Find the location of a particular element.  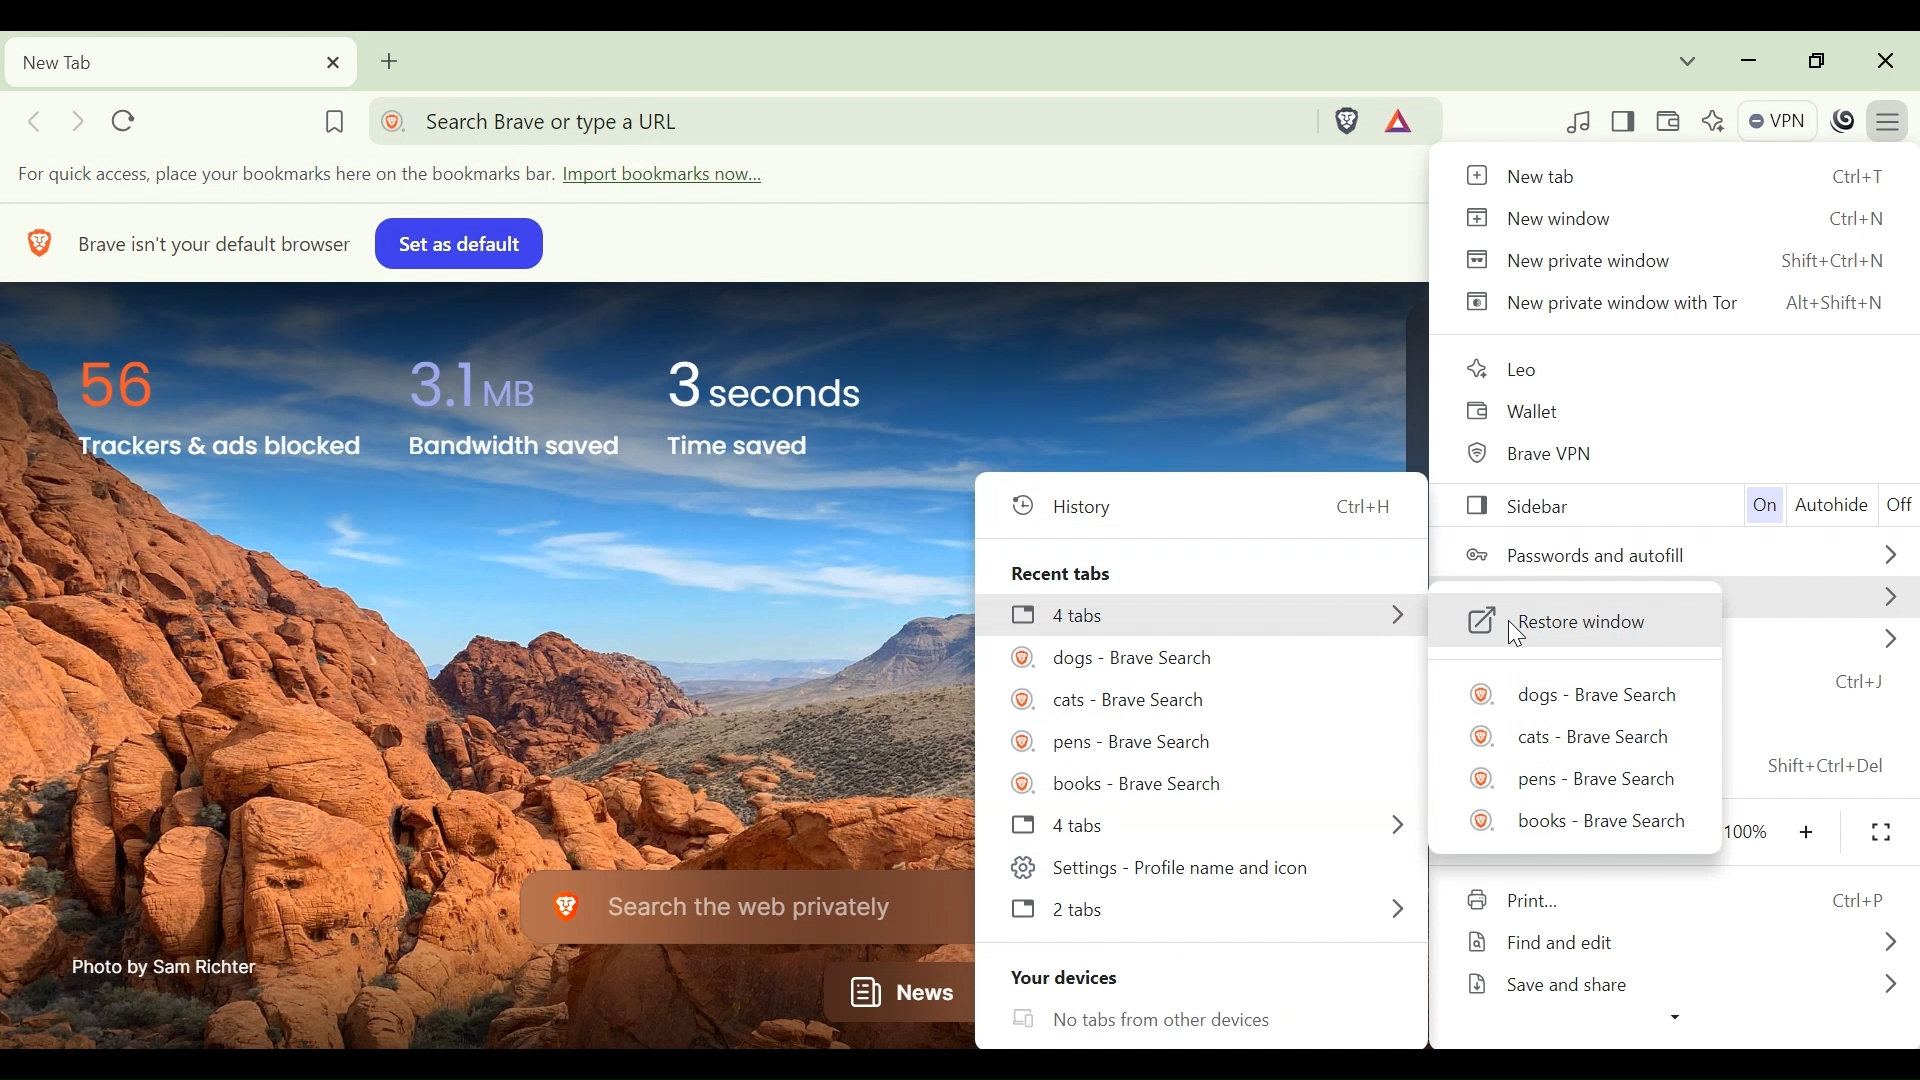

Your devices is located at coordinates (1060, 977).